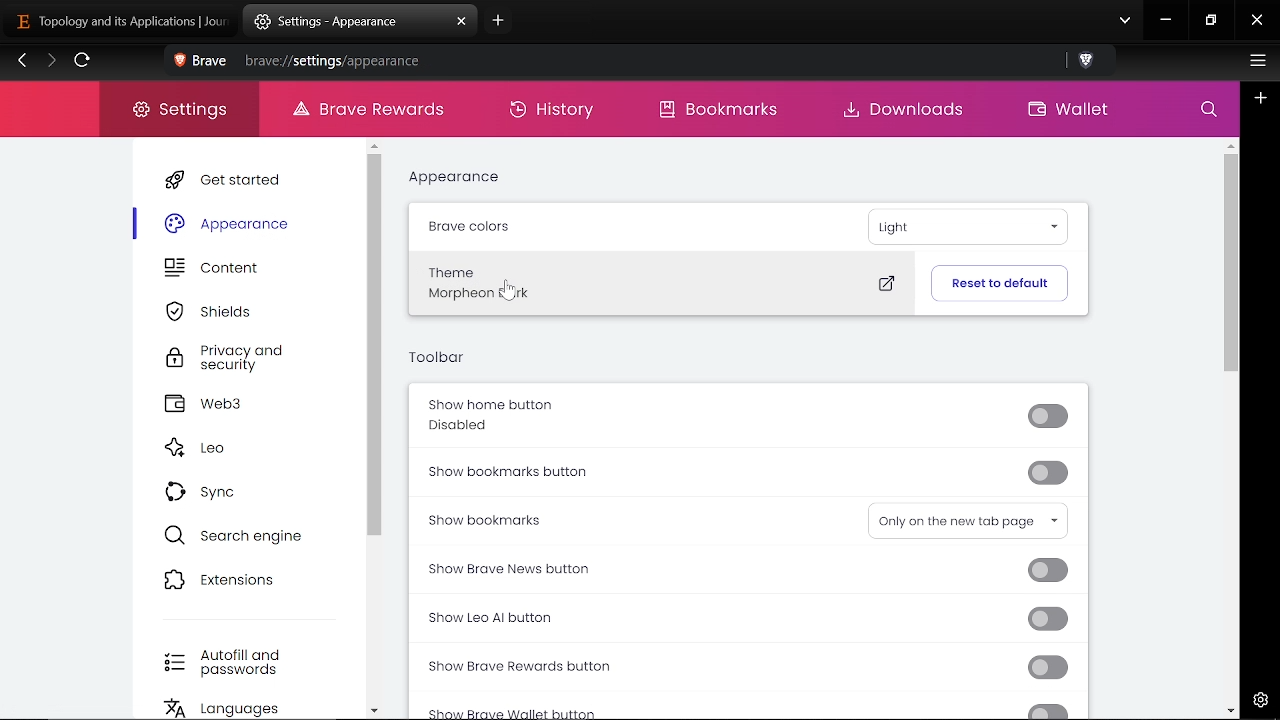  What do you see at coordinates (555, 111) in the screenshot?
I see `History` at bounding box center [555, 111].